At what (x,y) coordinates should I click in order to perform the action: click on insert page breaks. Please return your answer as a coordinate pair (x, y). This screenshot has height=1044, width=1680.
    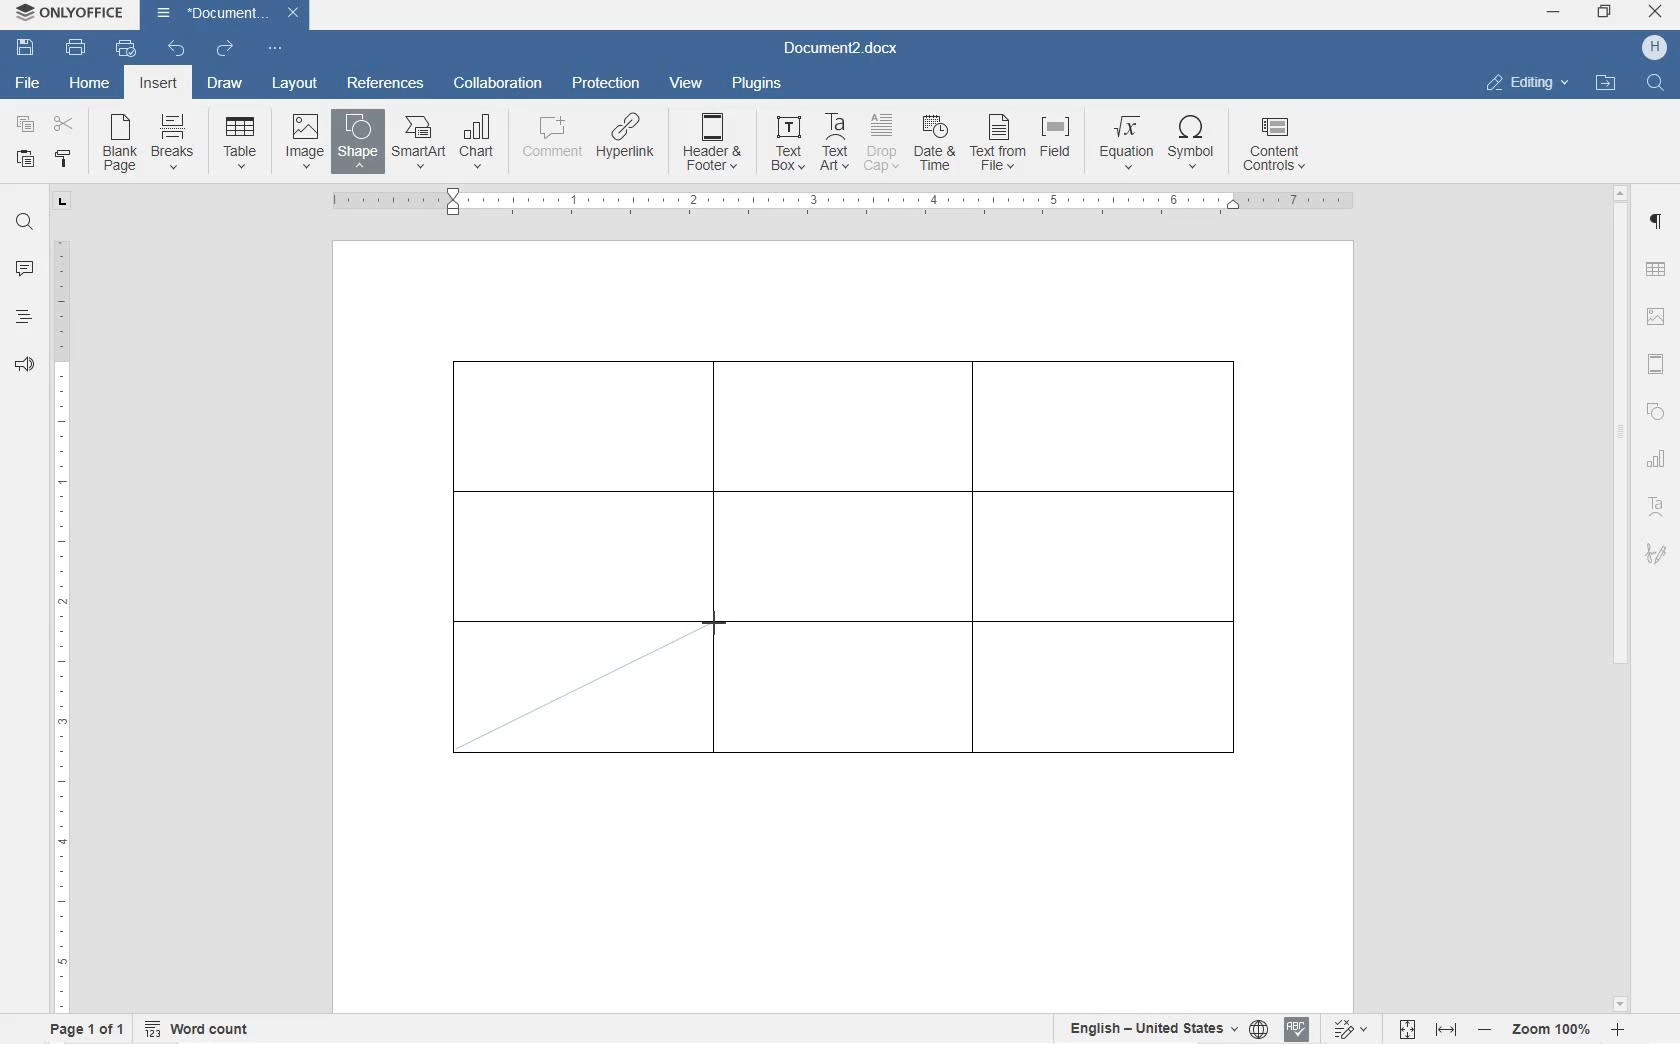
    Looking at the image, I should click on (175, 143).